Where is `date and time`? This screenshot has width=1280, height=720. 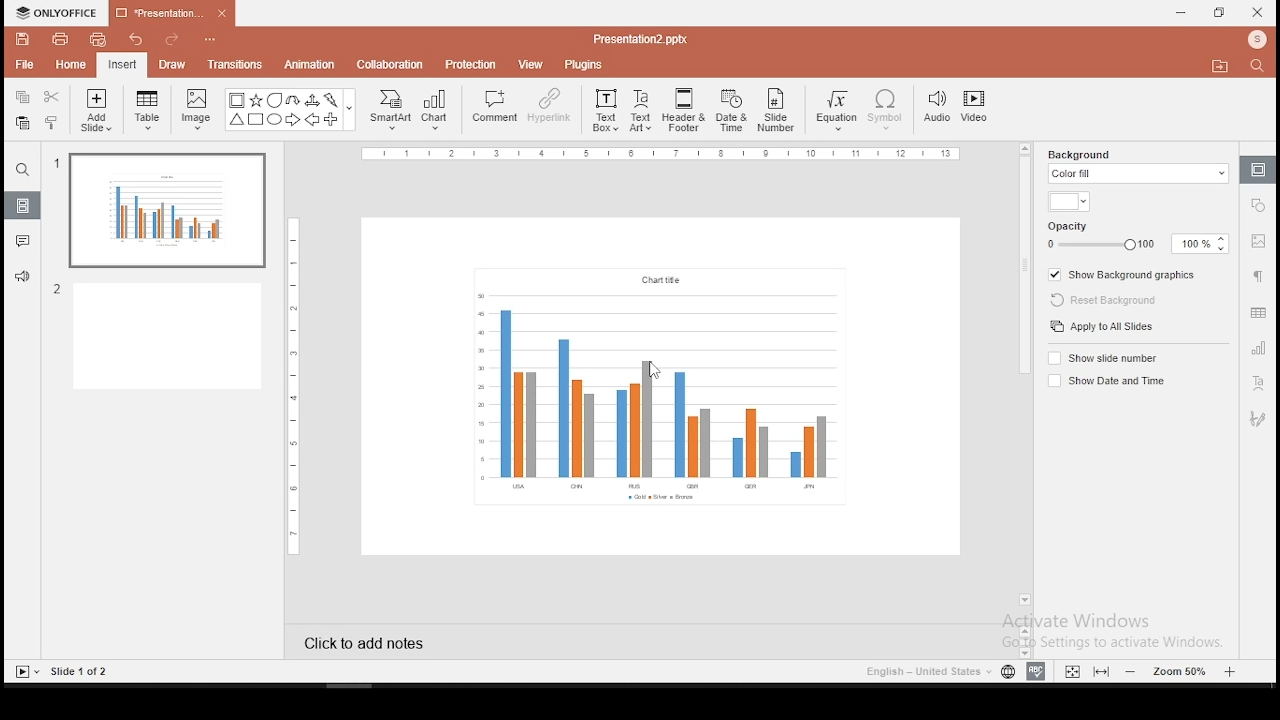
date and time is located at coordinates (730, 110).